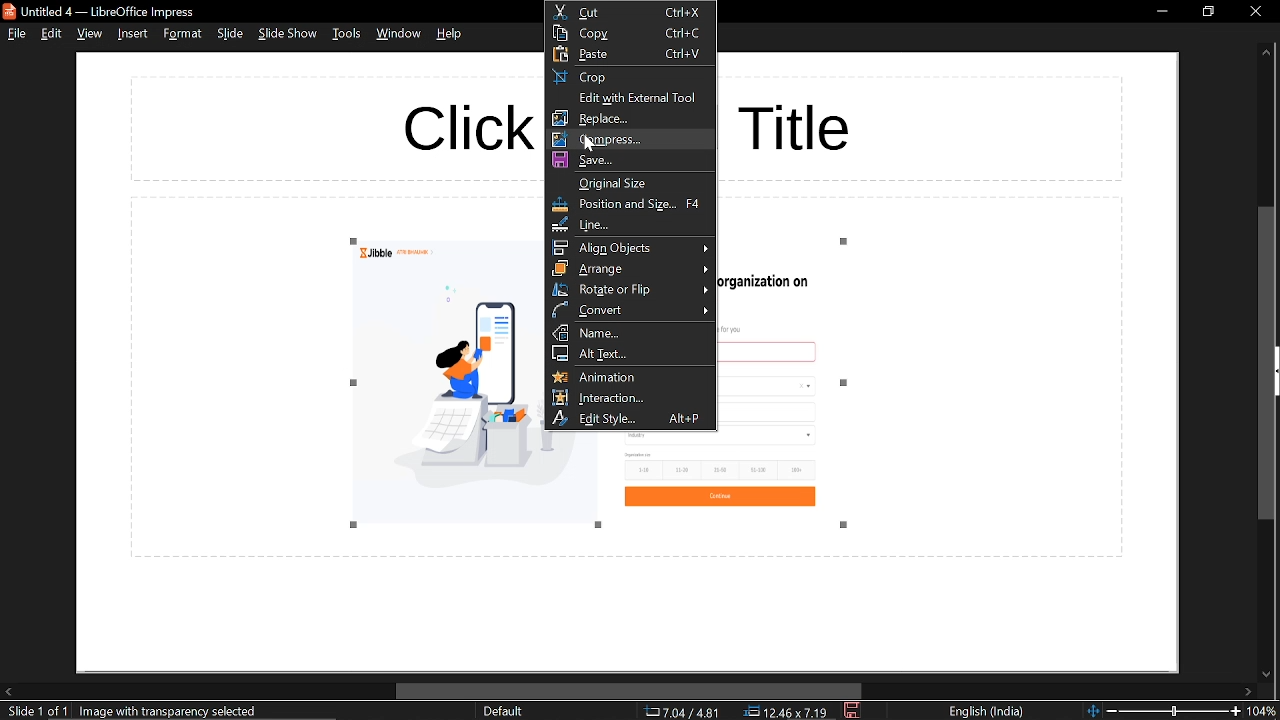 The height and width of the screenshot is (720, 1280). What do you see at coordinates (685, 31) in the screenshot?
I see `ctrl+C` at bounding box center [685, 31].